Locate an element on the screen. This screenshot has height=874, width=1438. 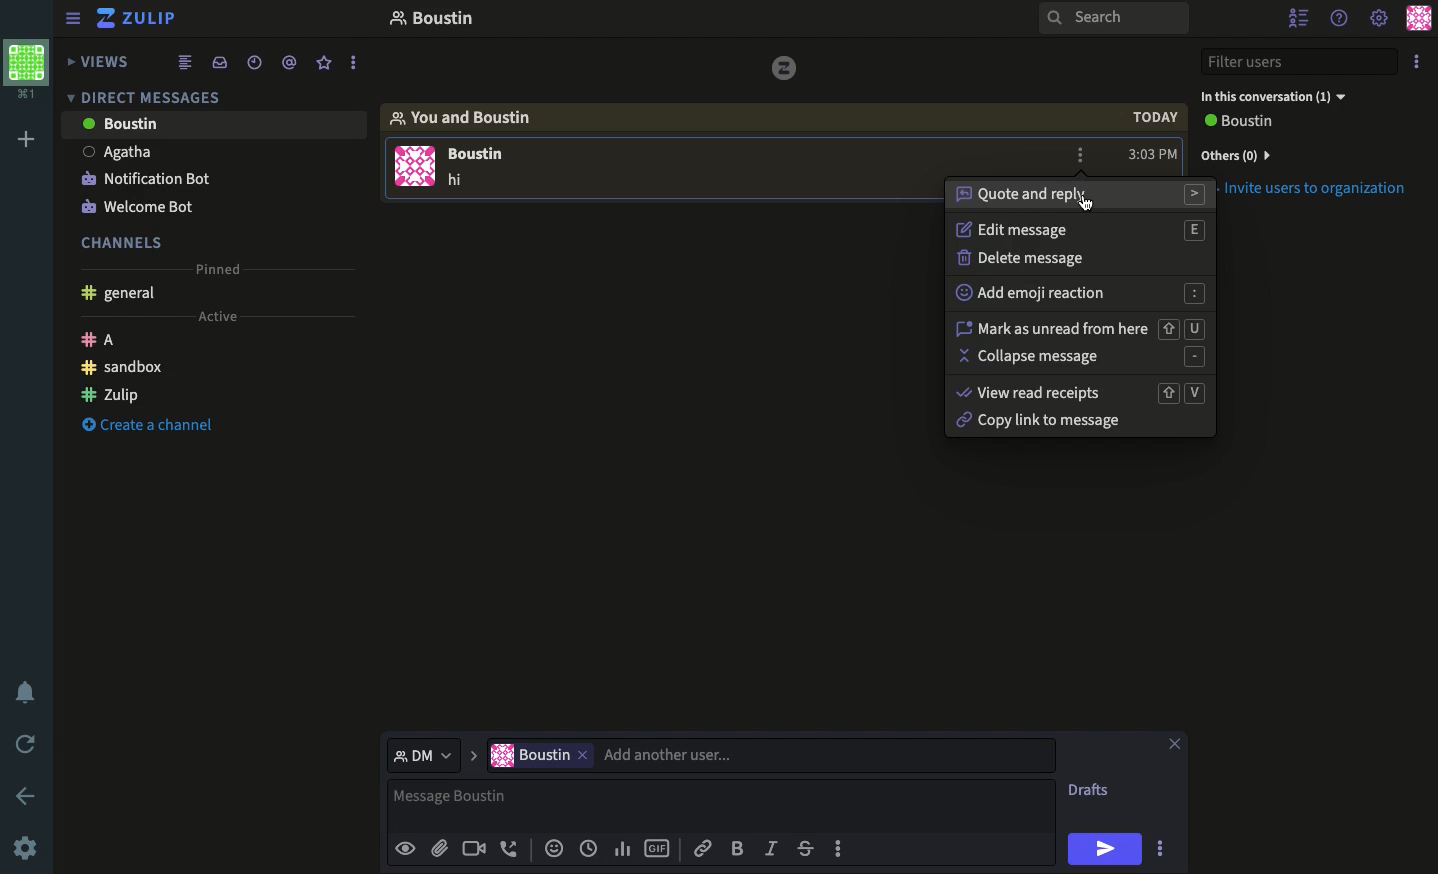
Options is located at coordinates (1418, 64).